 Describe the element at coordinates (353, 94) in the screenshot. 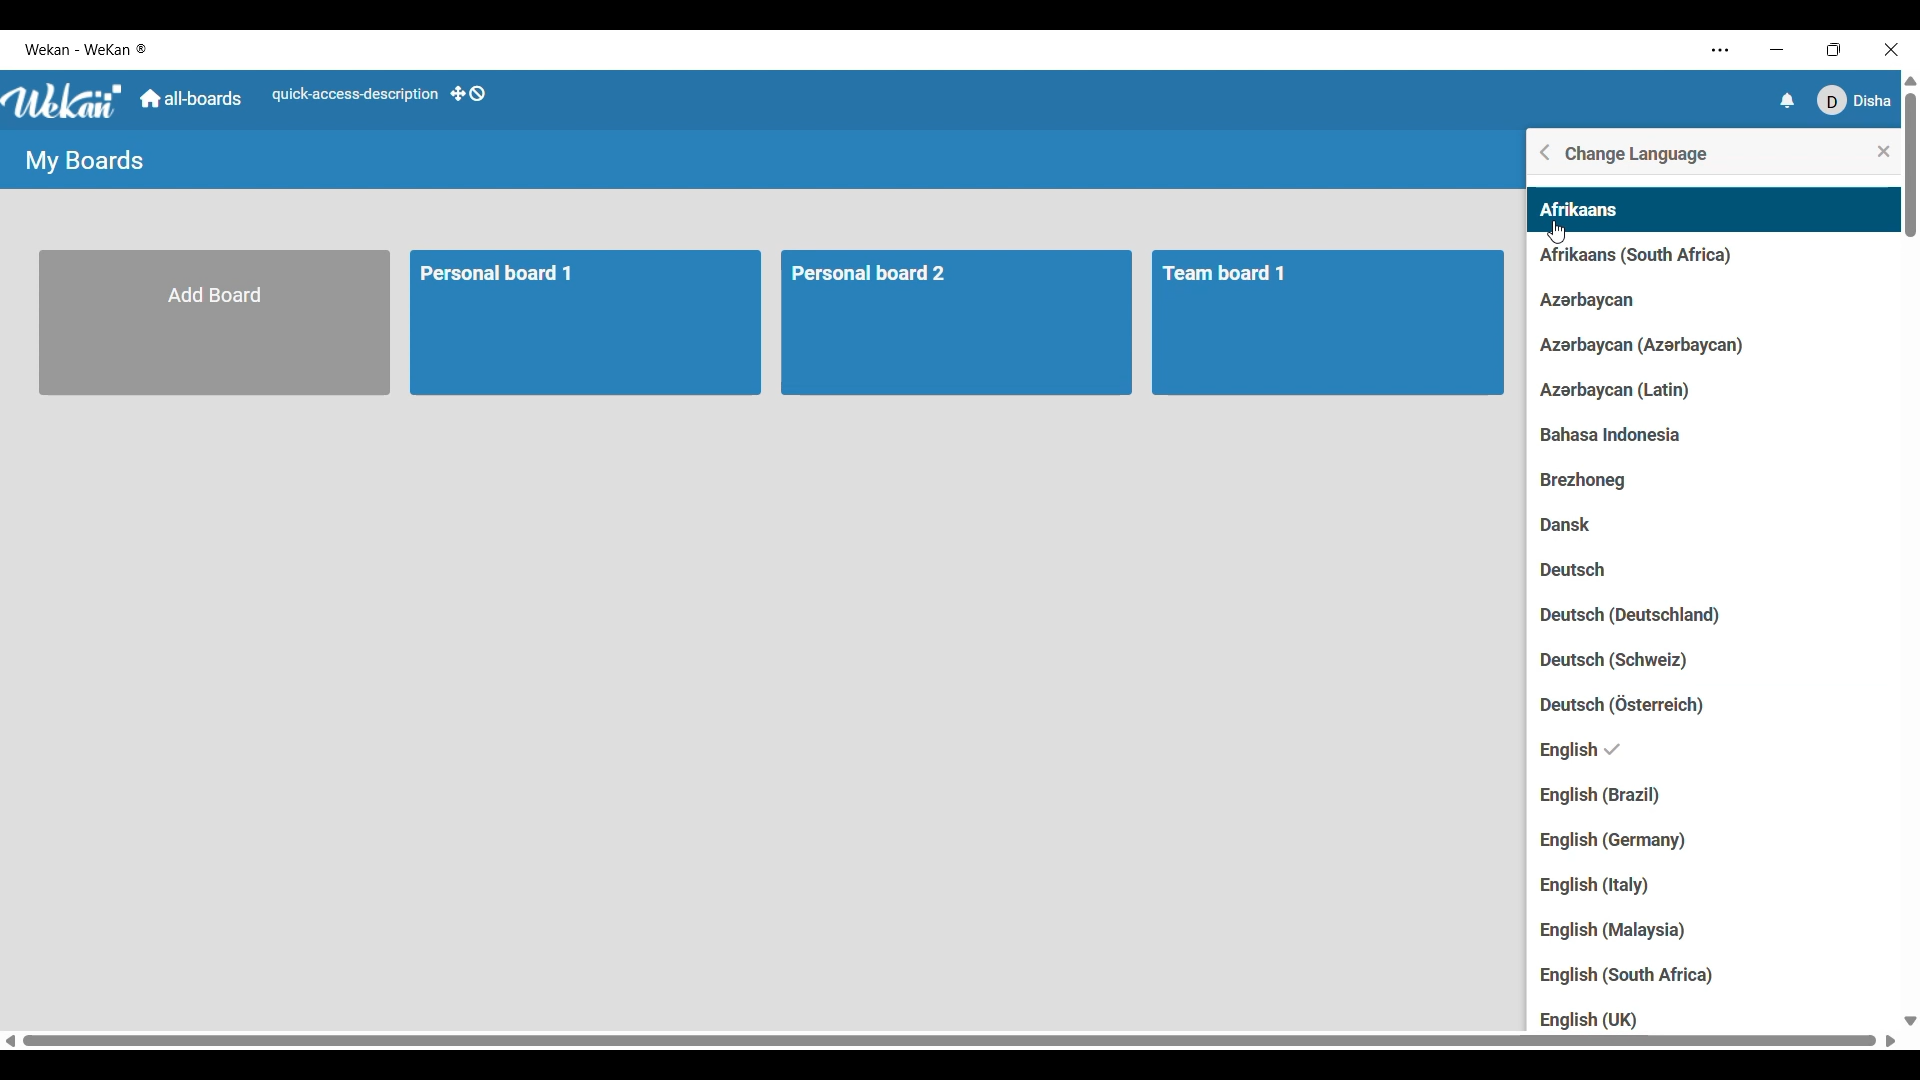

I see `Quick access description` at that location.